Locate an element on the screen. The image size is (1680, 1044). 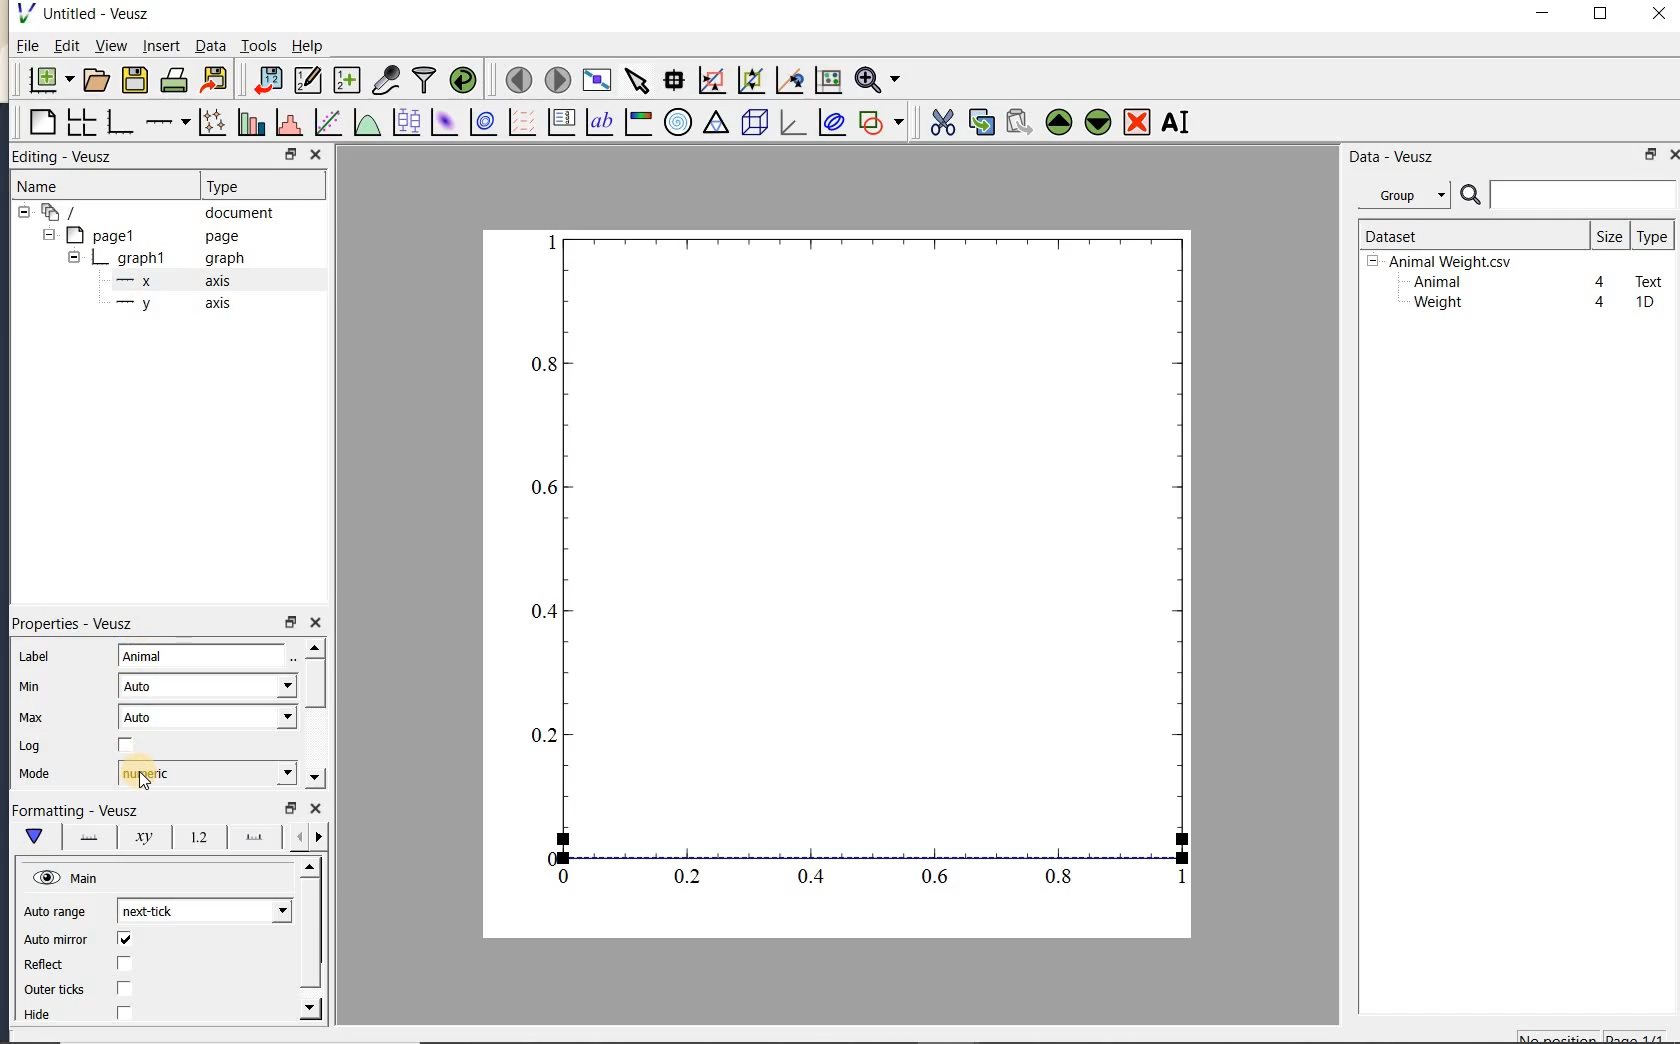
plot covariance ellipses is located at coordinates (830, 121).